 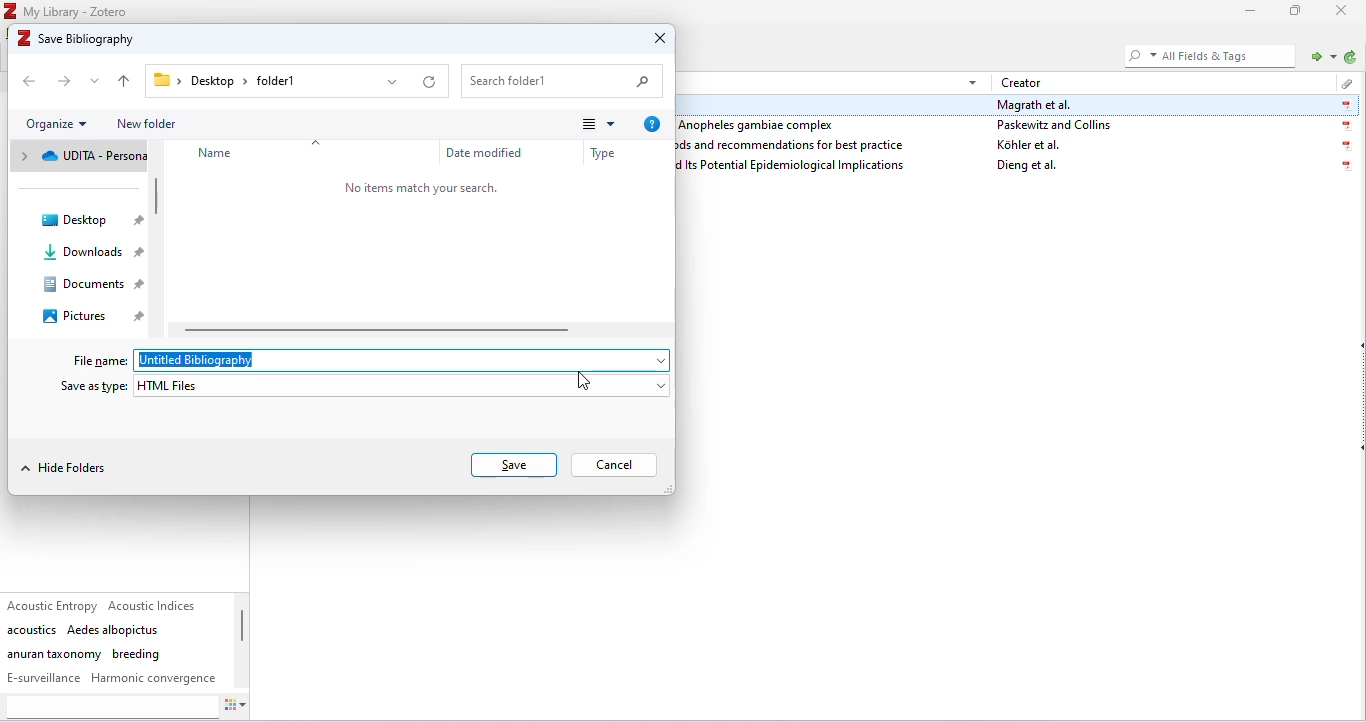 I want to click on drop down, so click(x=657, y=384).